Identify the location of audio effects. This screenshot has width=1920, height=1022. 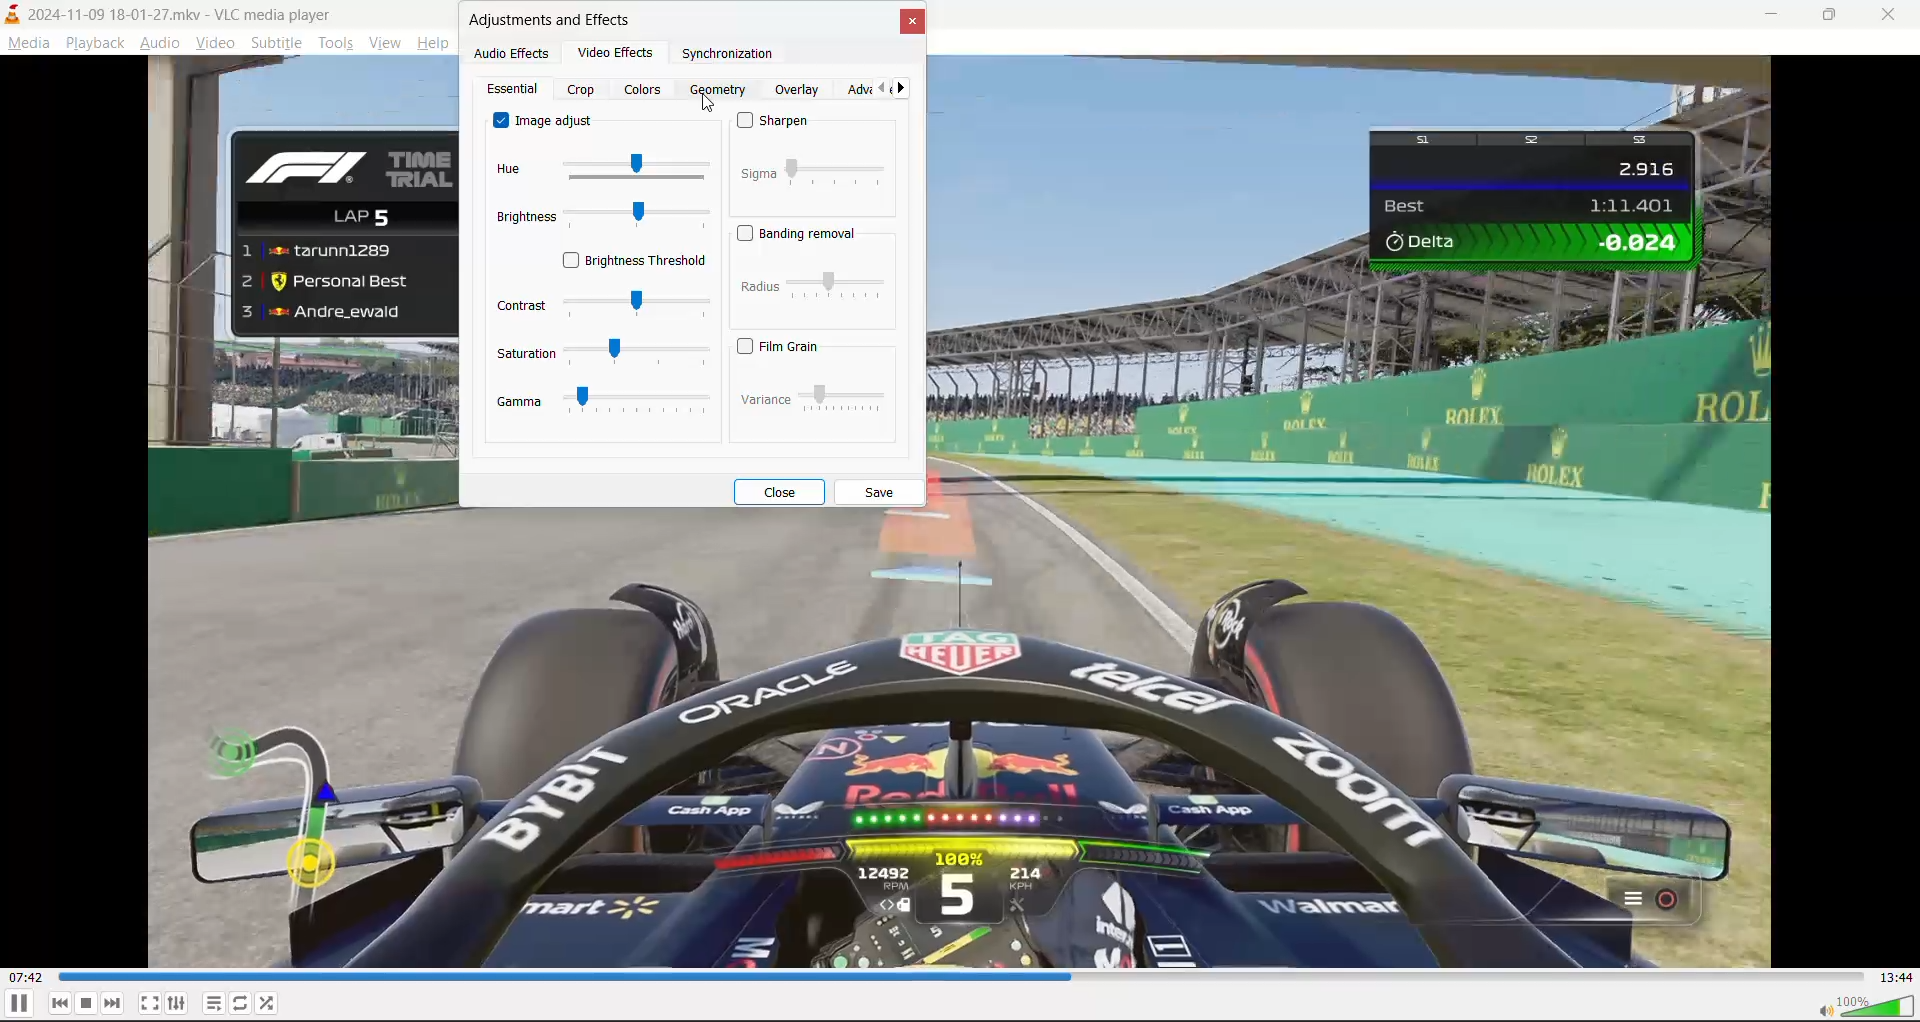
(512, 52).